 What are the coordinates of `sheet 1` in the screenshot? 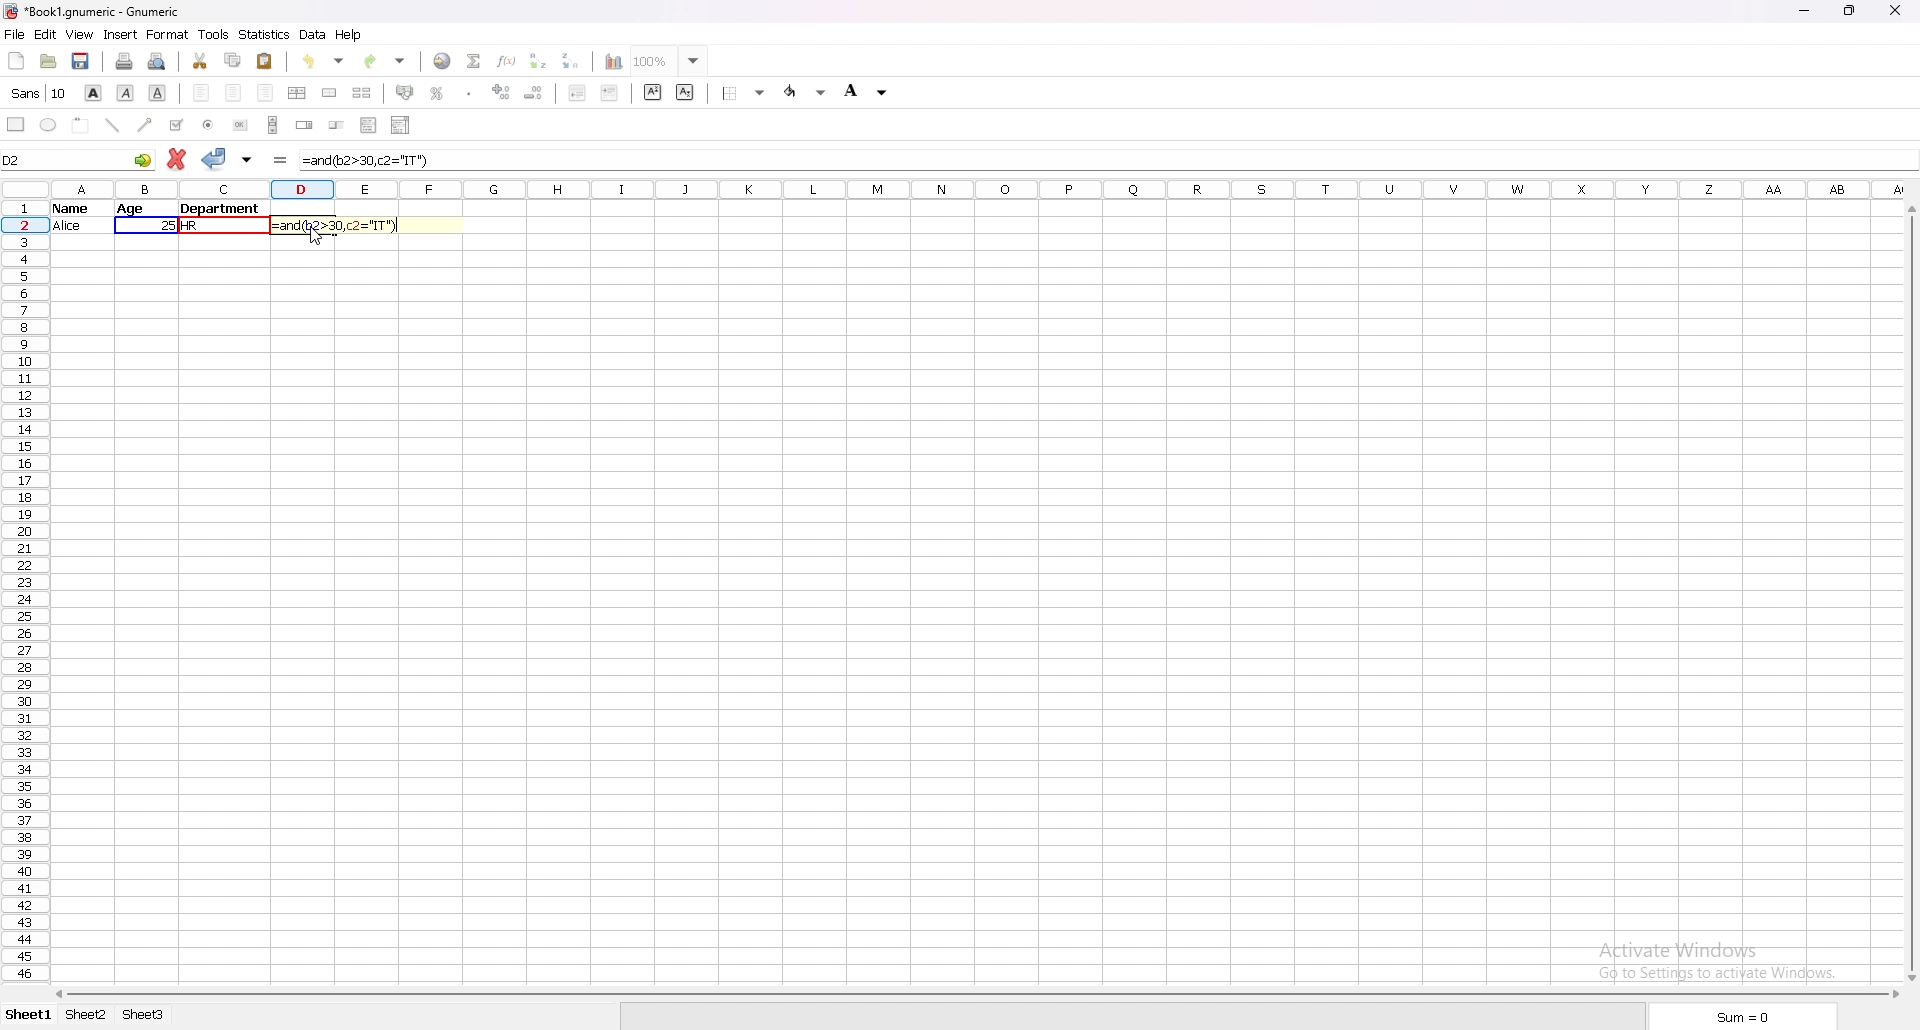 It's located at (28, 1015).